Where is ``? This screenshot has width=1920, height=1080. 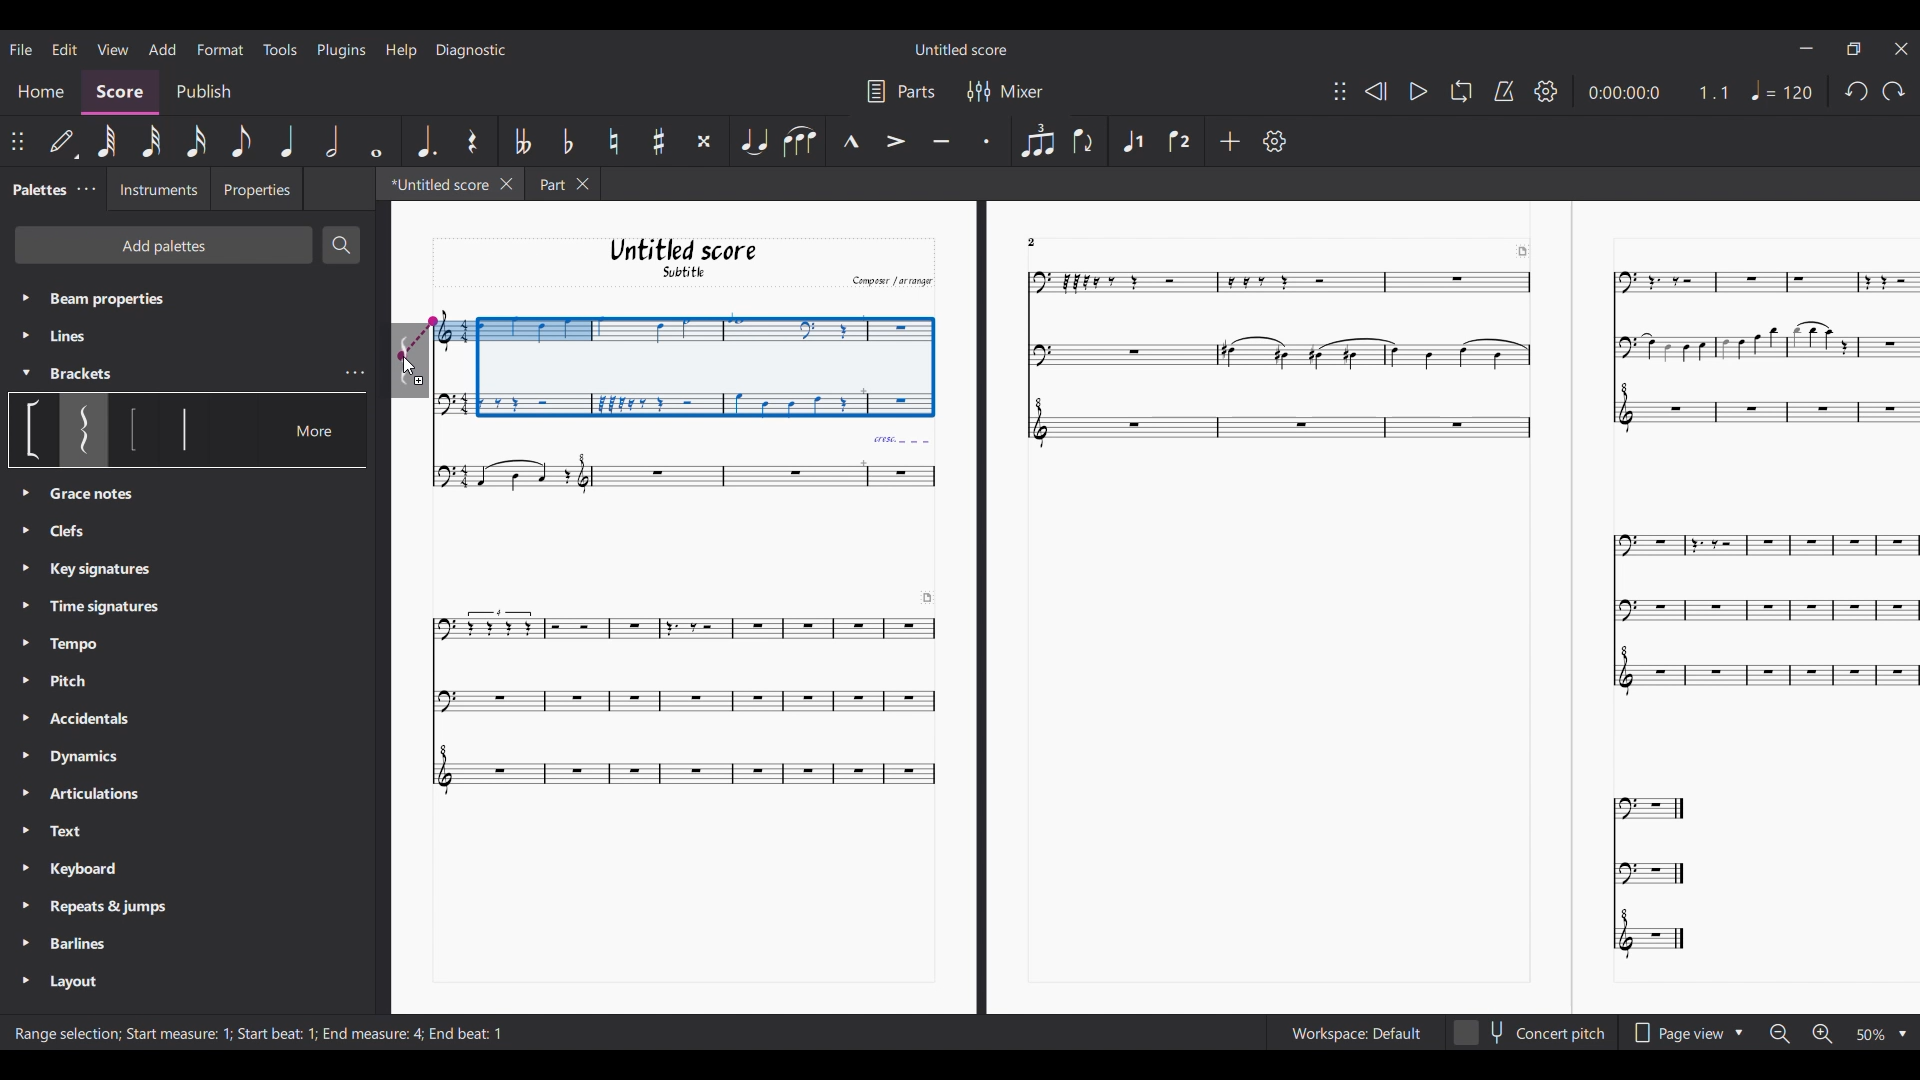  is located at coordinates (23, 716).